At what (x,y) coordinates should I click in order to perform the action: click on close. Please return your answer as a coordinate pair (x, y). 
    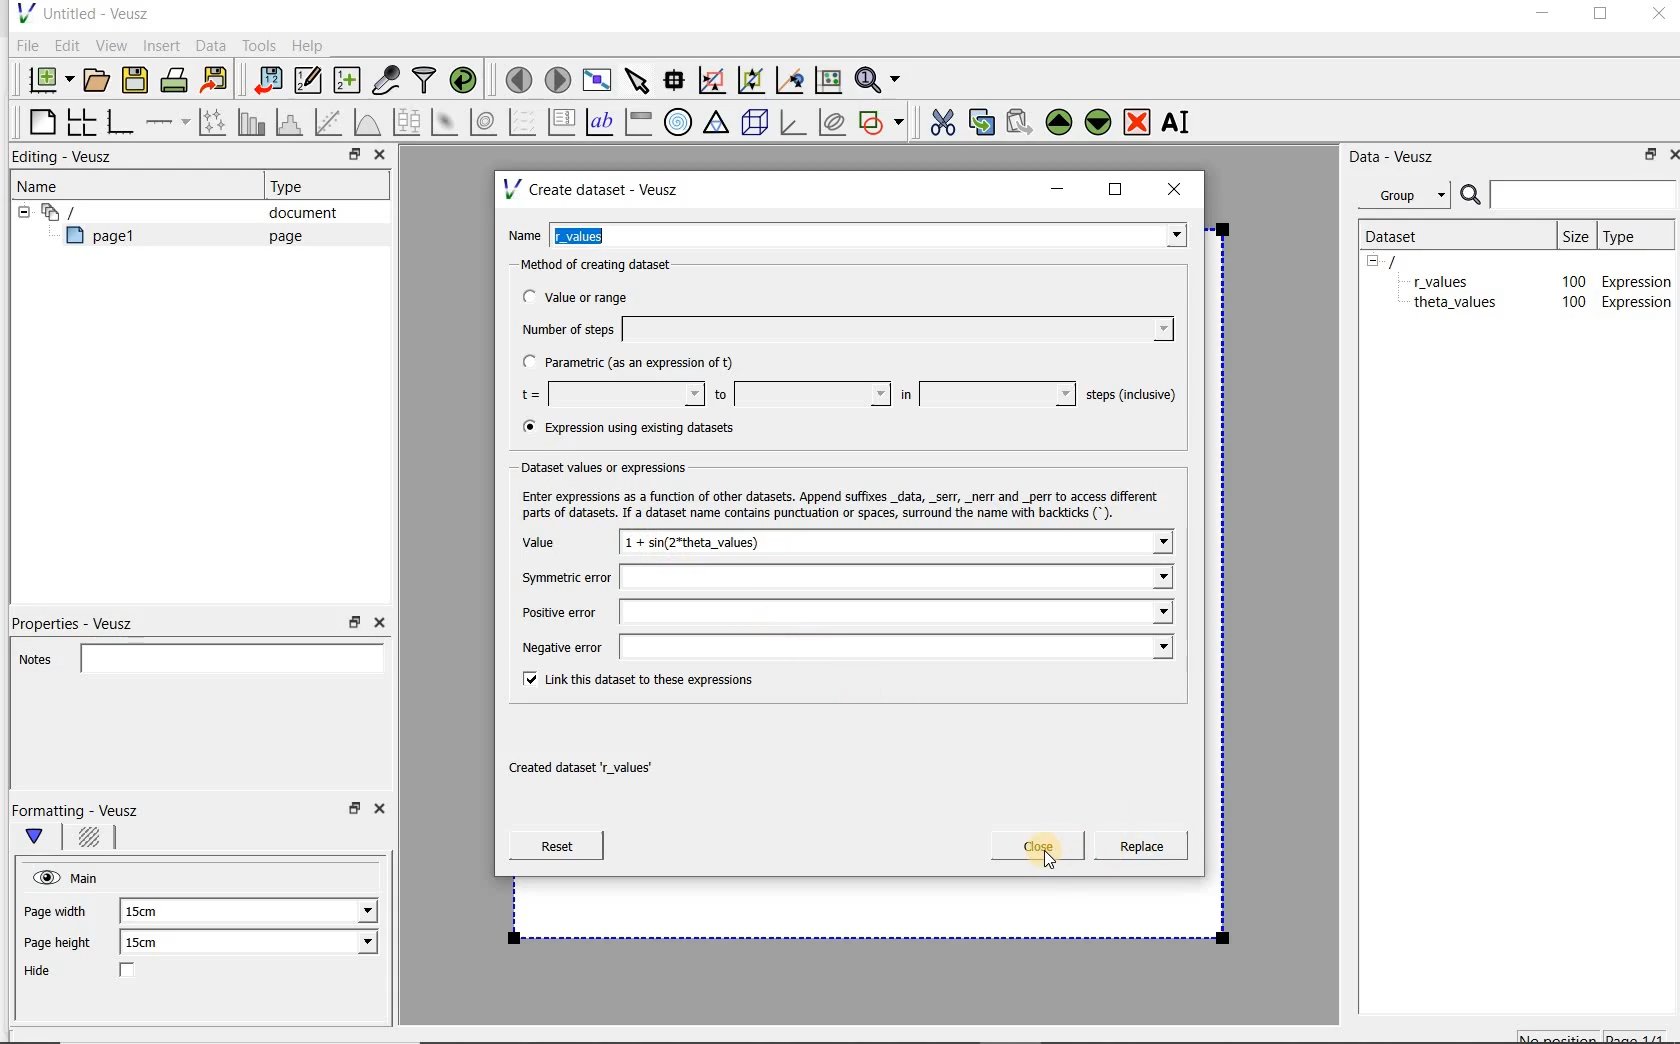
    Looking at the image, I should click on (1181, 188).